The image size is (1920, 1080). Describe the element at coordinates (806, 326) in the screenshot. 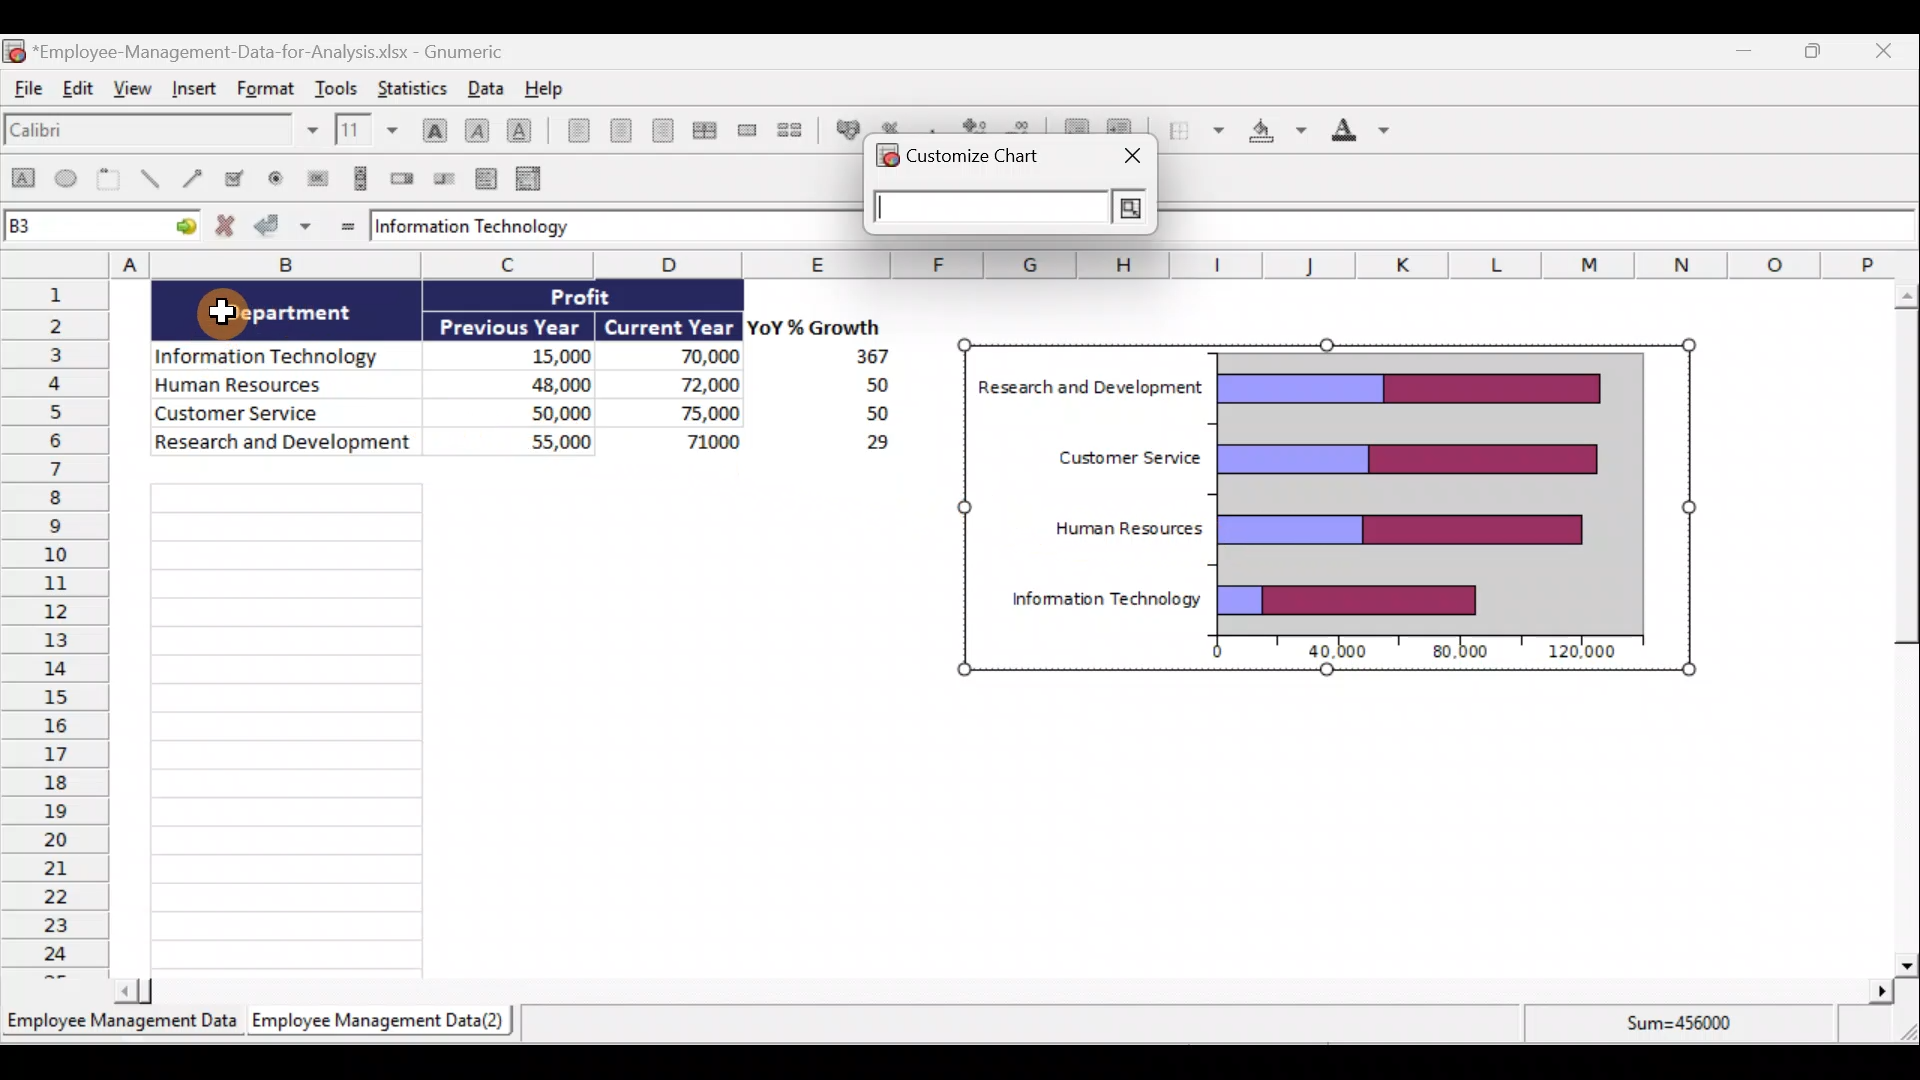

I see `YoY % Growth` at that location.